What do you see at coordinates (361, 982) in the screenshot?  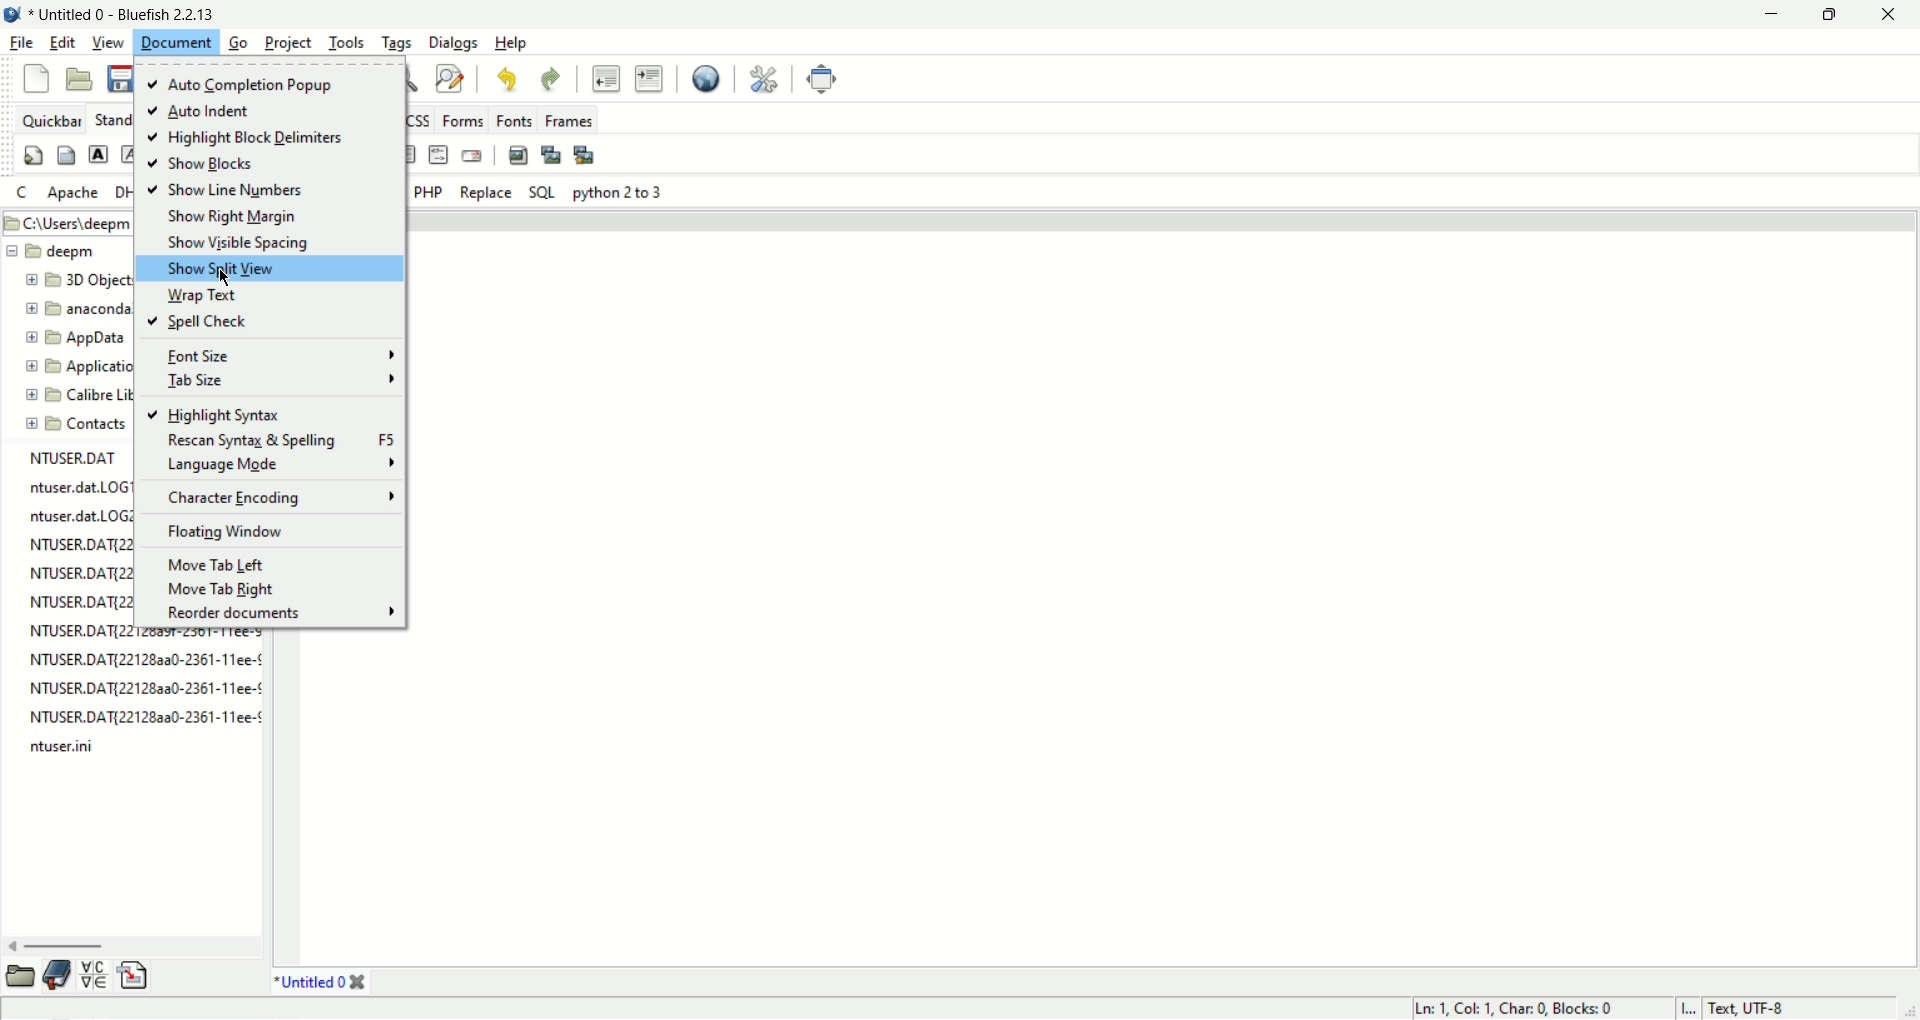 I see `close` at bounding box center [361, 982].